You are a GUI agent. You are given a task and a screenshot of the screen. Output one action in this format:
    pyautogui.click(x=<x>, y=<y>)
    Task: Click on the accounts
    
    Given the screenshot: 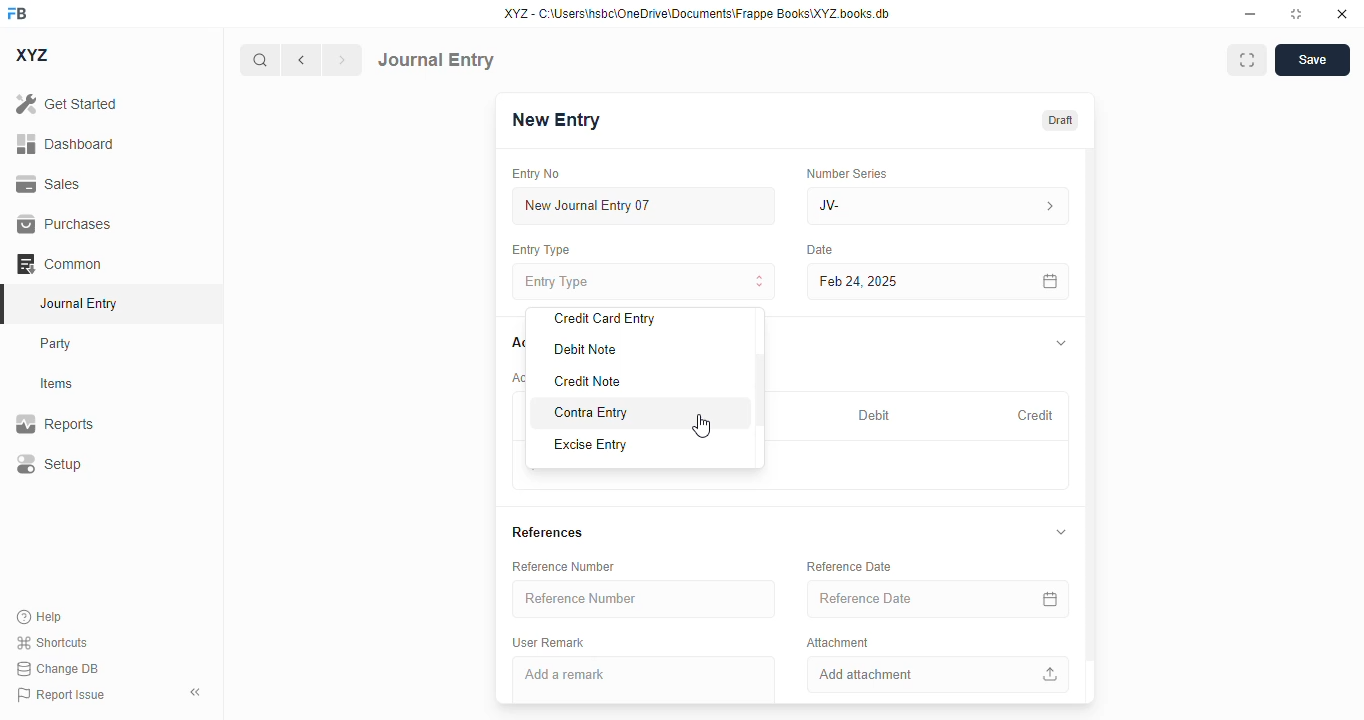 What is the action you would take?
    pyautogui.click(x=516, y=344)
    